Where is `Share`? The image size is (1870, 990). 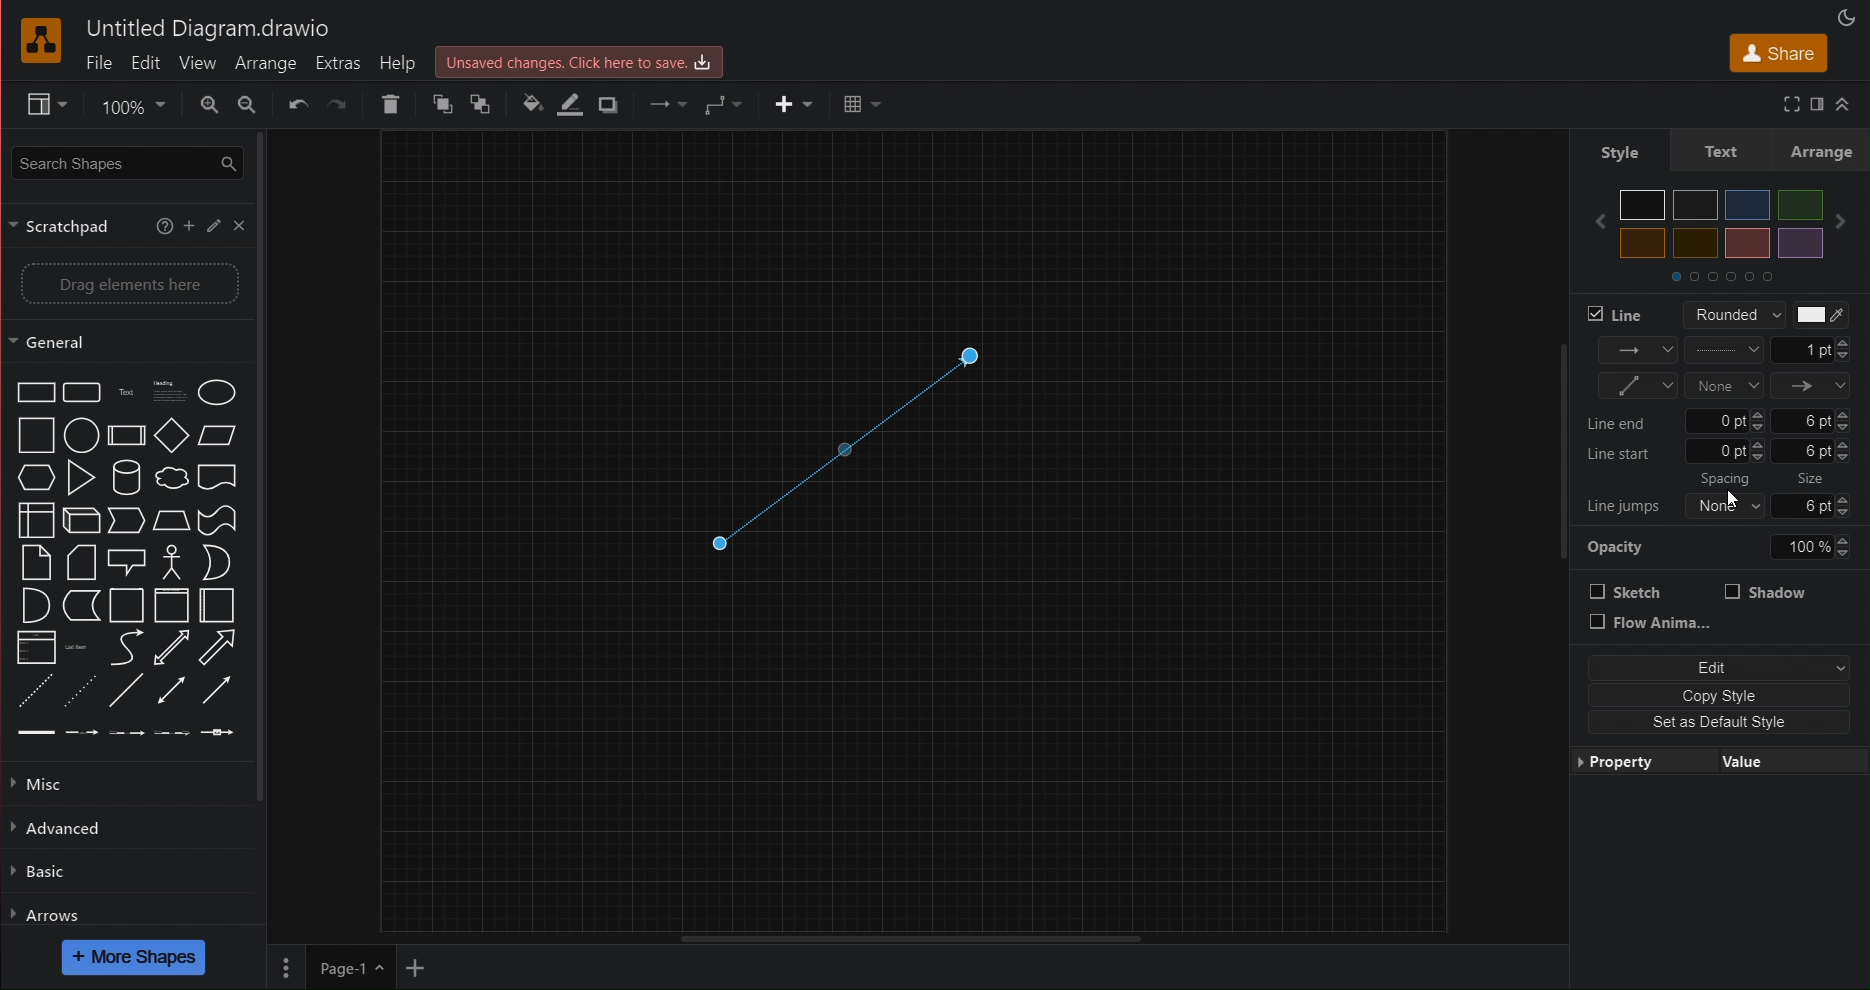 Share is located at coordinates (1774, 52).